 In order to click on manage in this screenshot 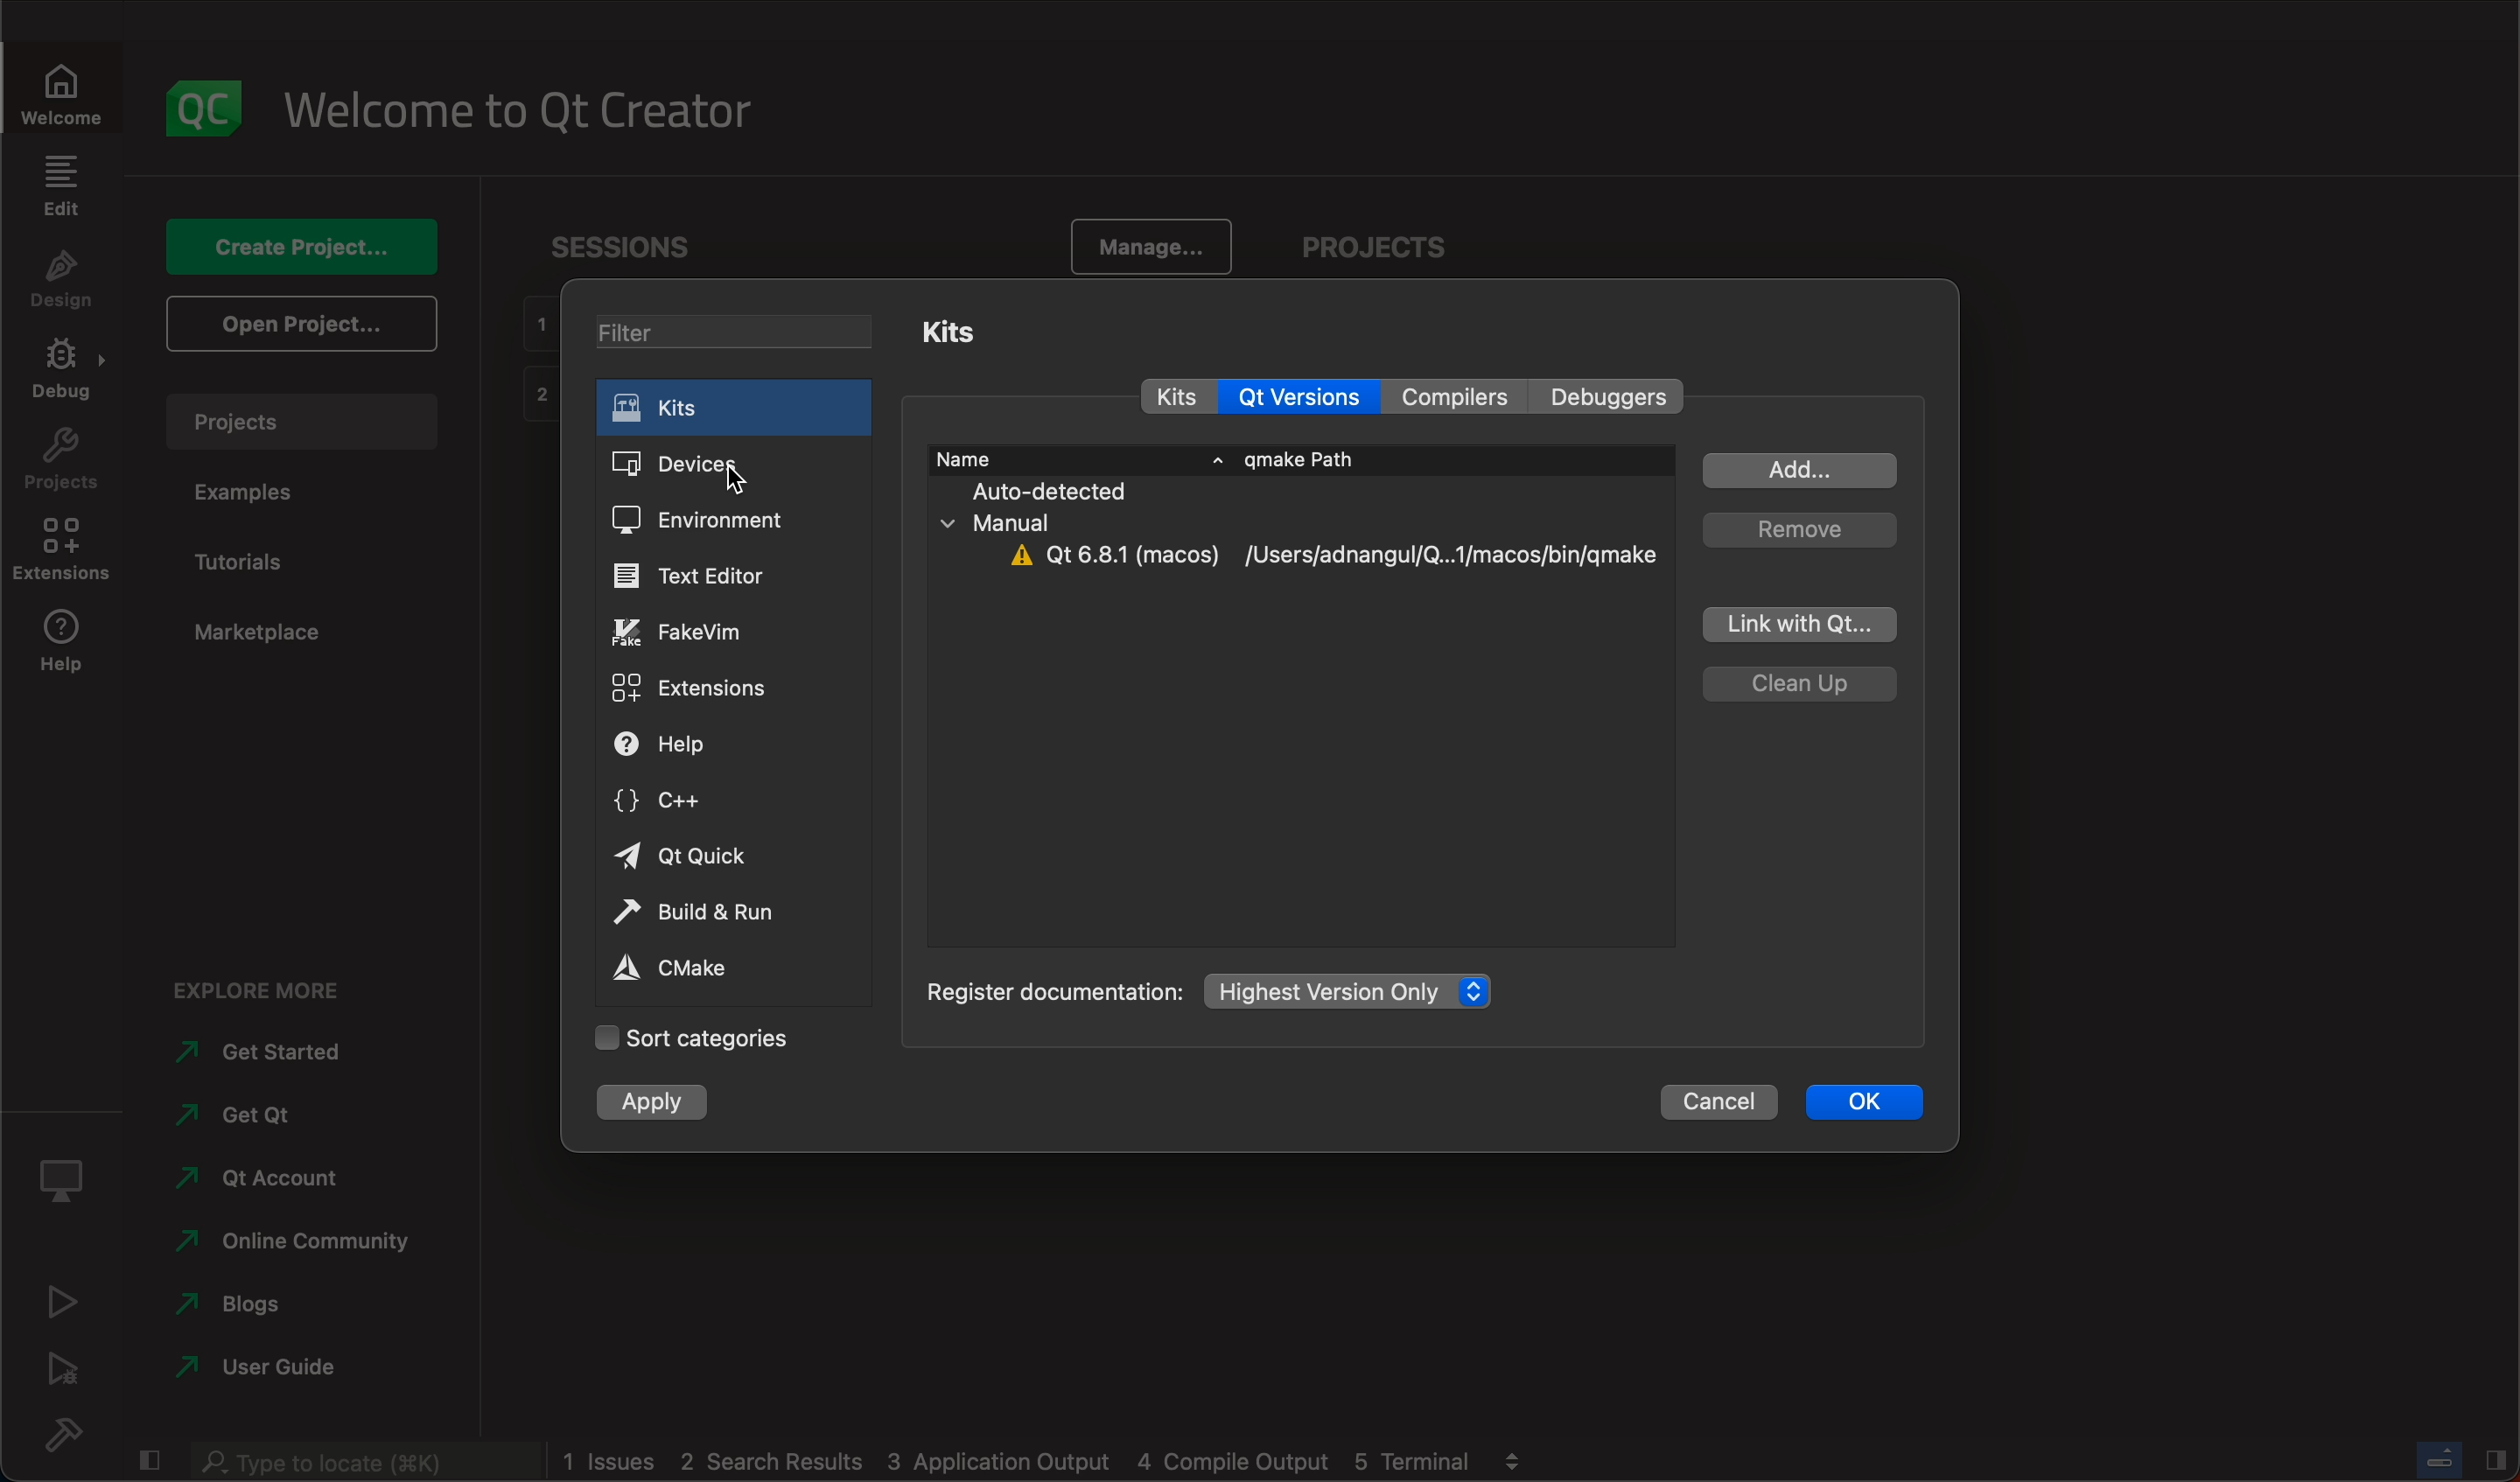, I will do `click(1149, 243)`.